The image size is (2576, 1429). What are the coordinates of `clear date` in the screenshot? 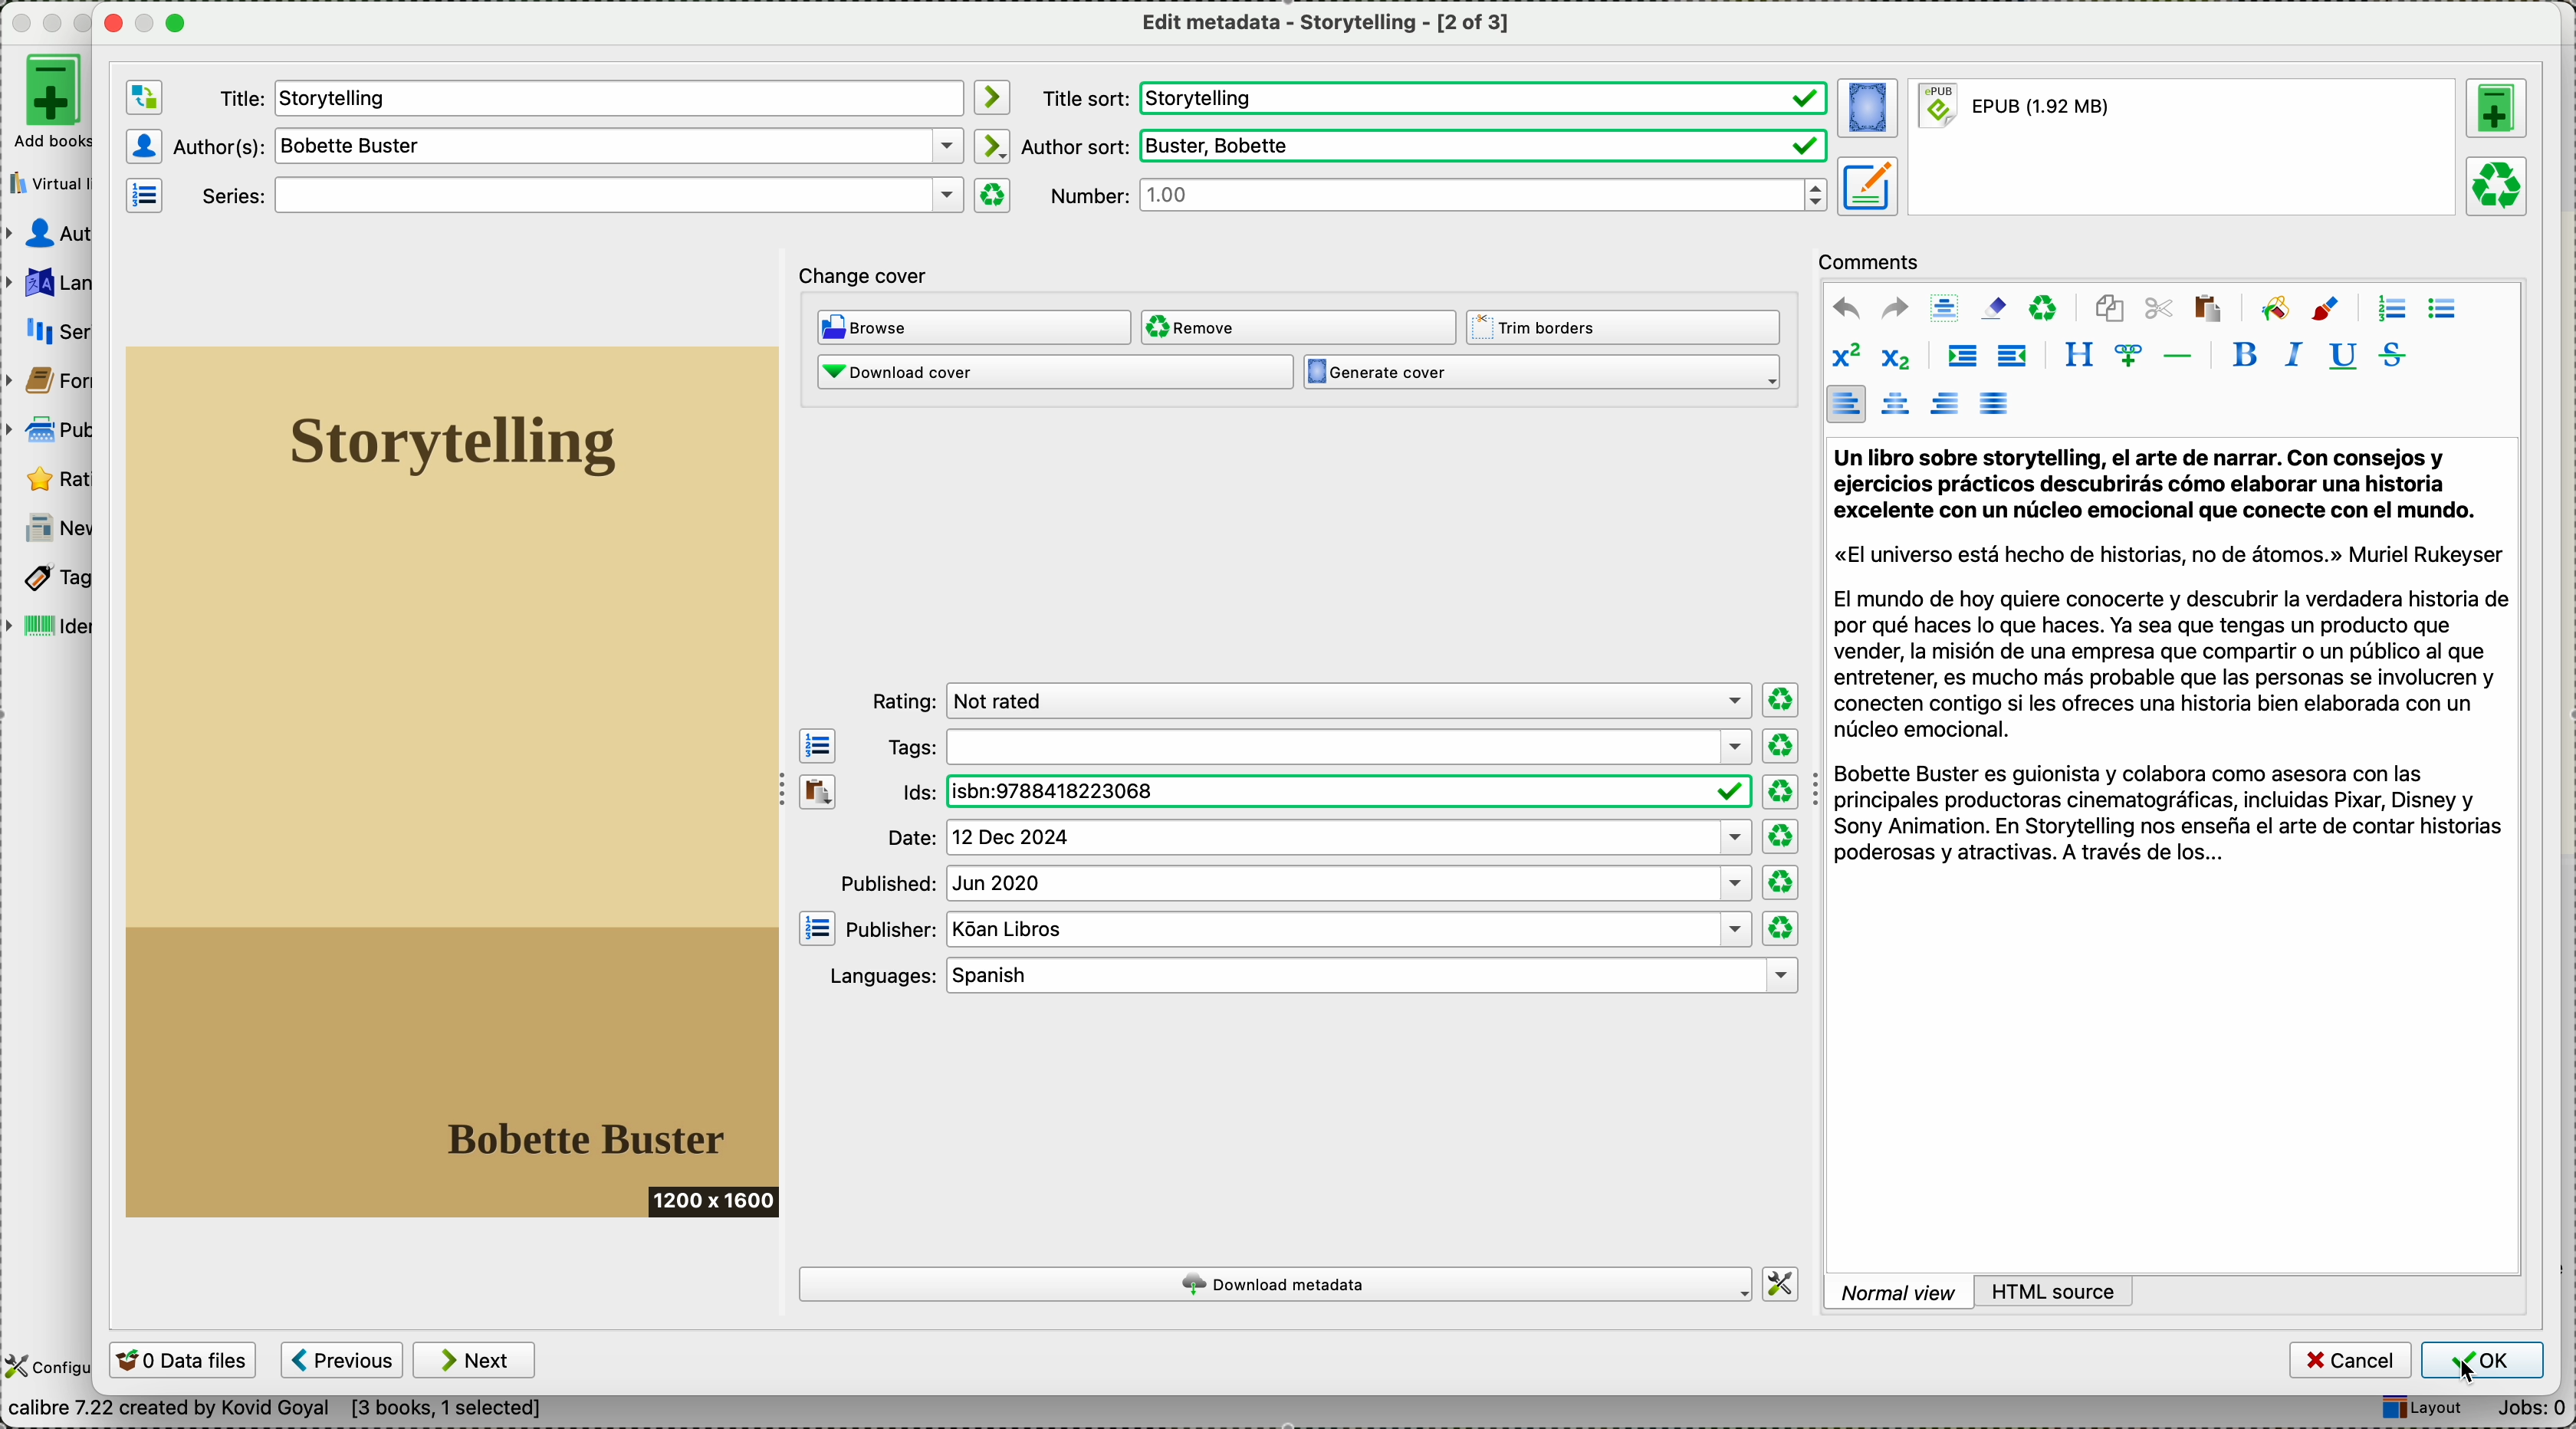 It's located at (1782, 928).